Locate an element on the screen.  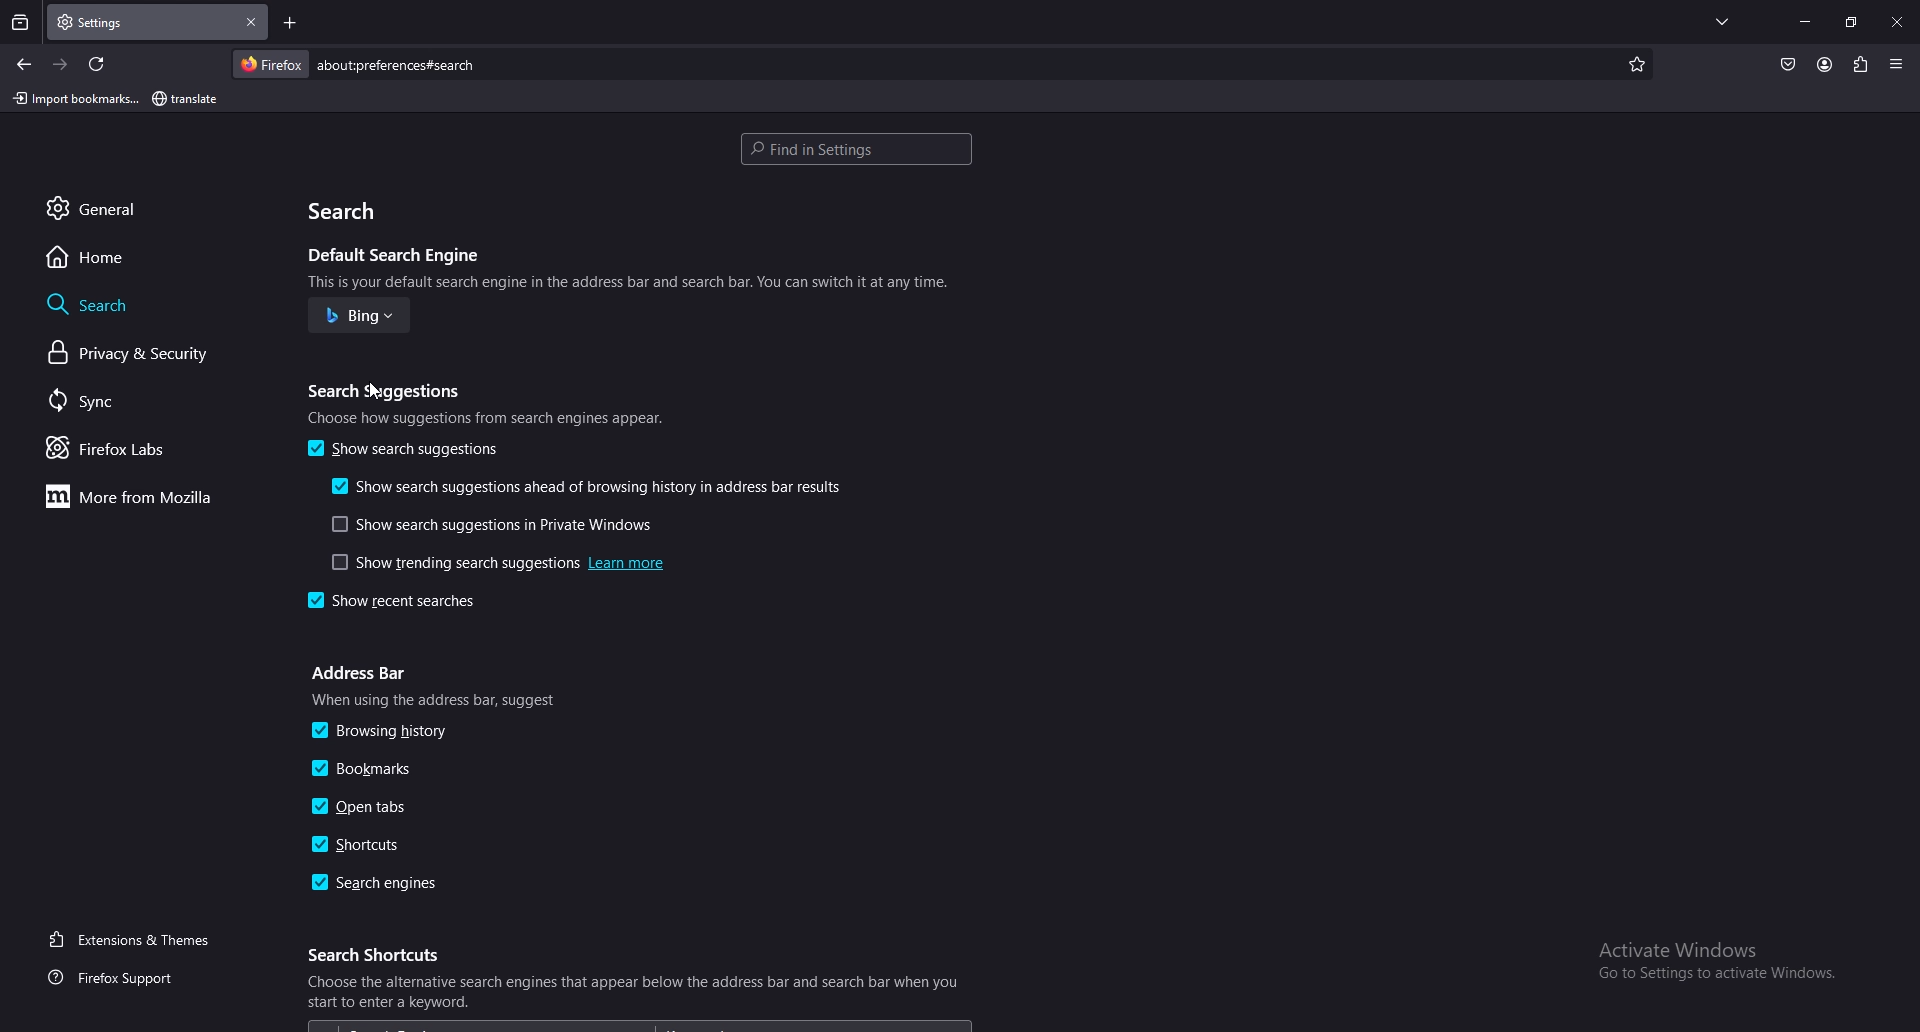
firefox support is located at coordinates (131, 977).